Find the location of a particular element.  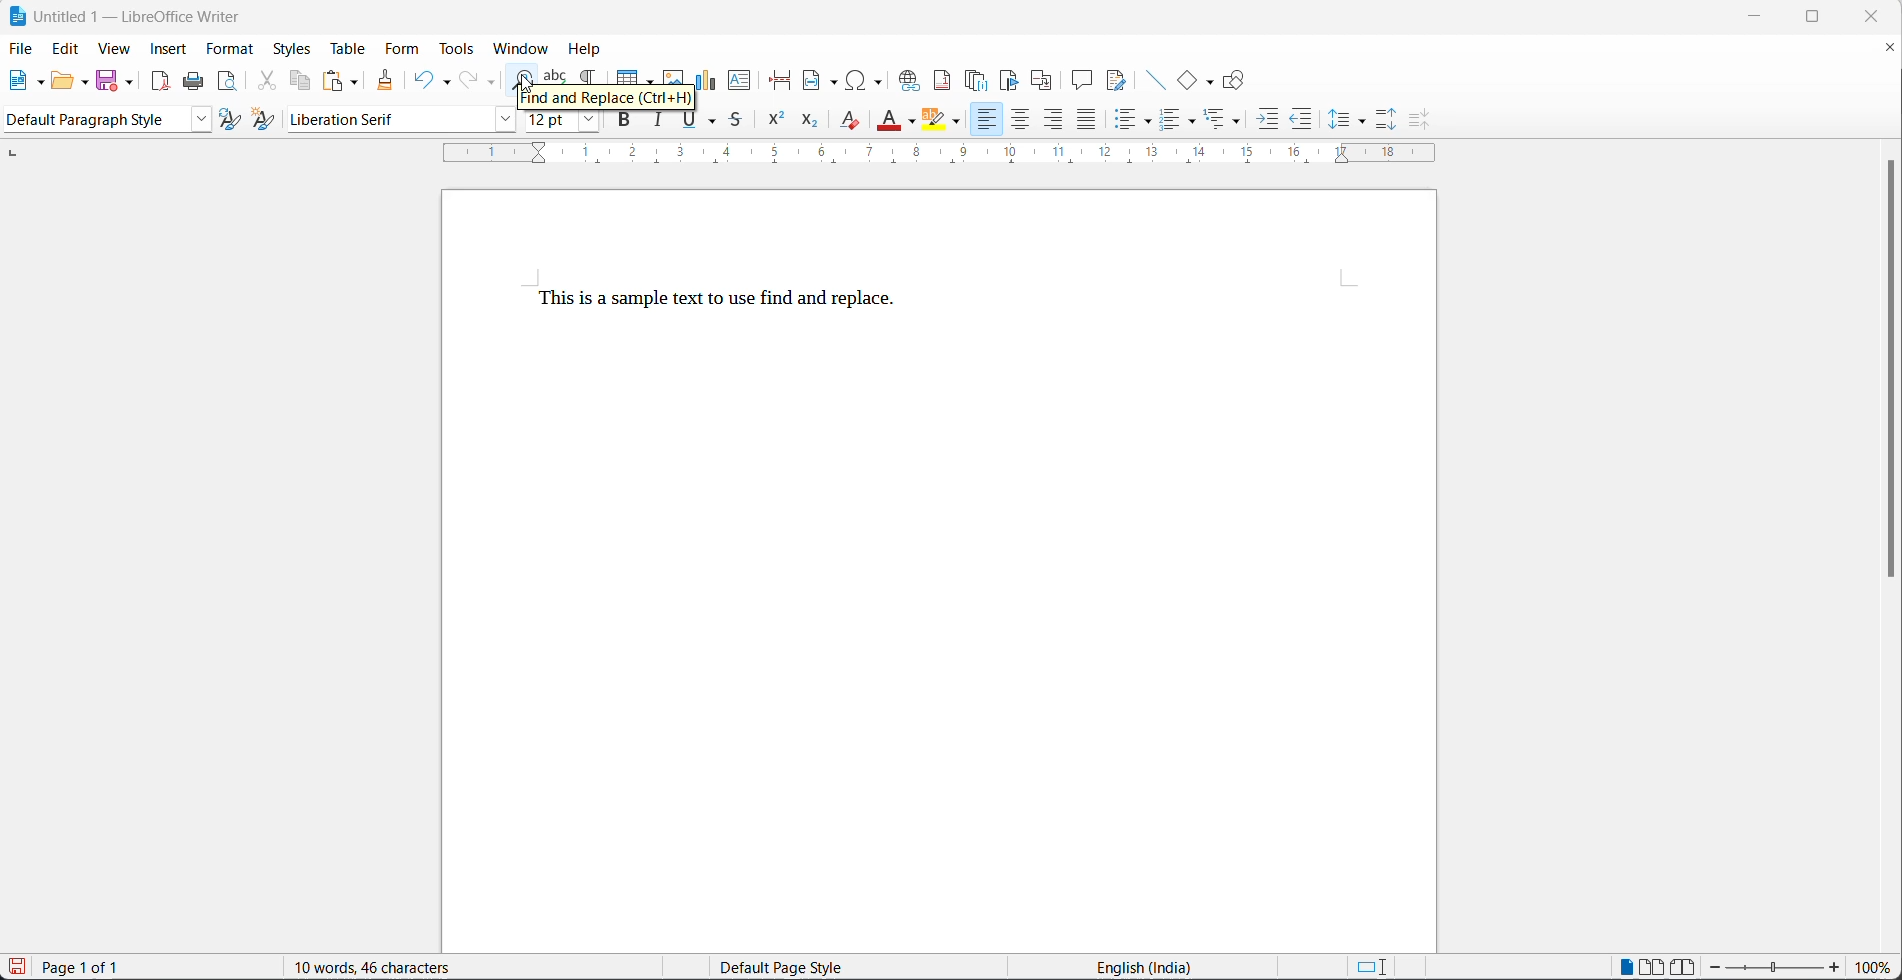

insert text is located at coordinates (741, 82).